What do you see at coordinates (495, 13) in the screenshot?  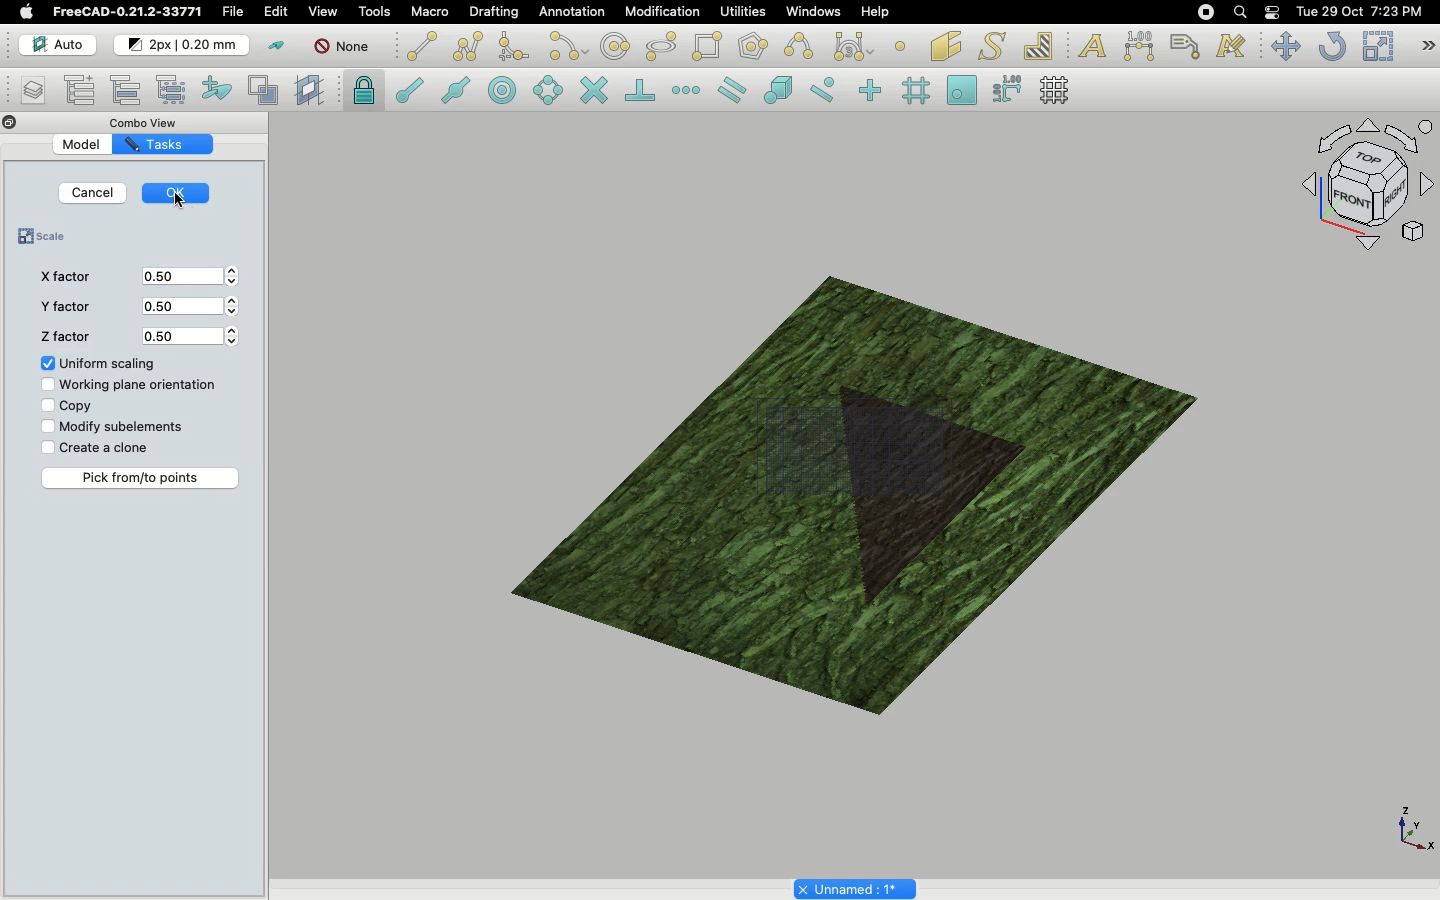 I see `Drafting` at bounding box center [495, 13].